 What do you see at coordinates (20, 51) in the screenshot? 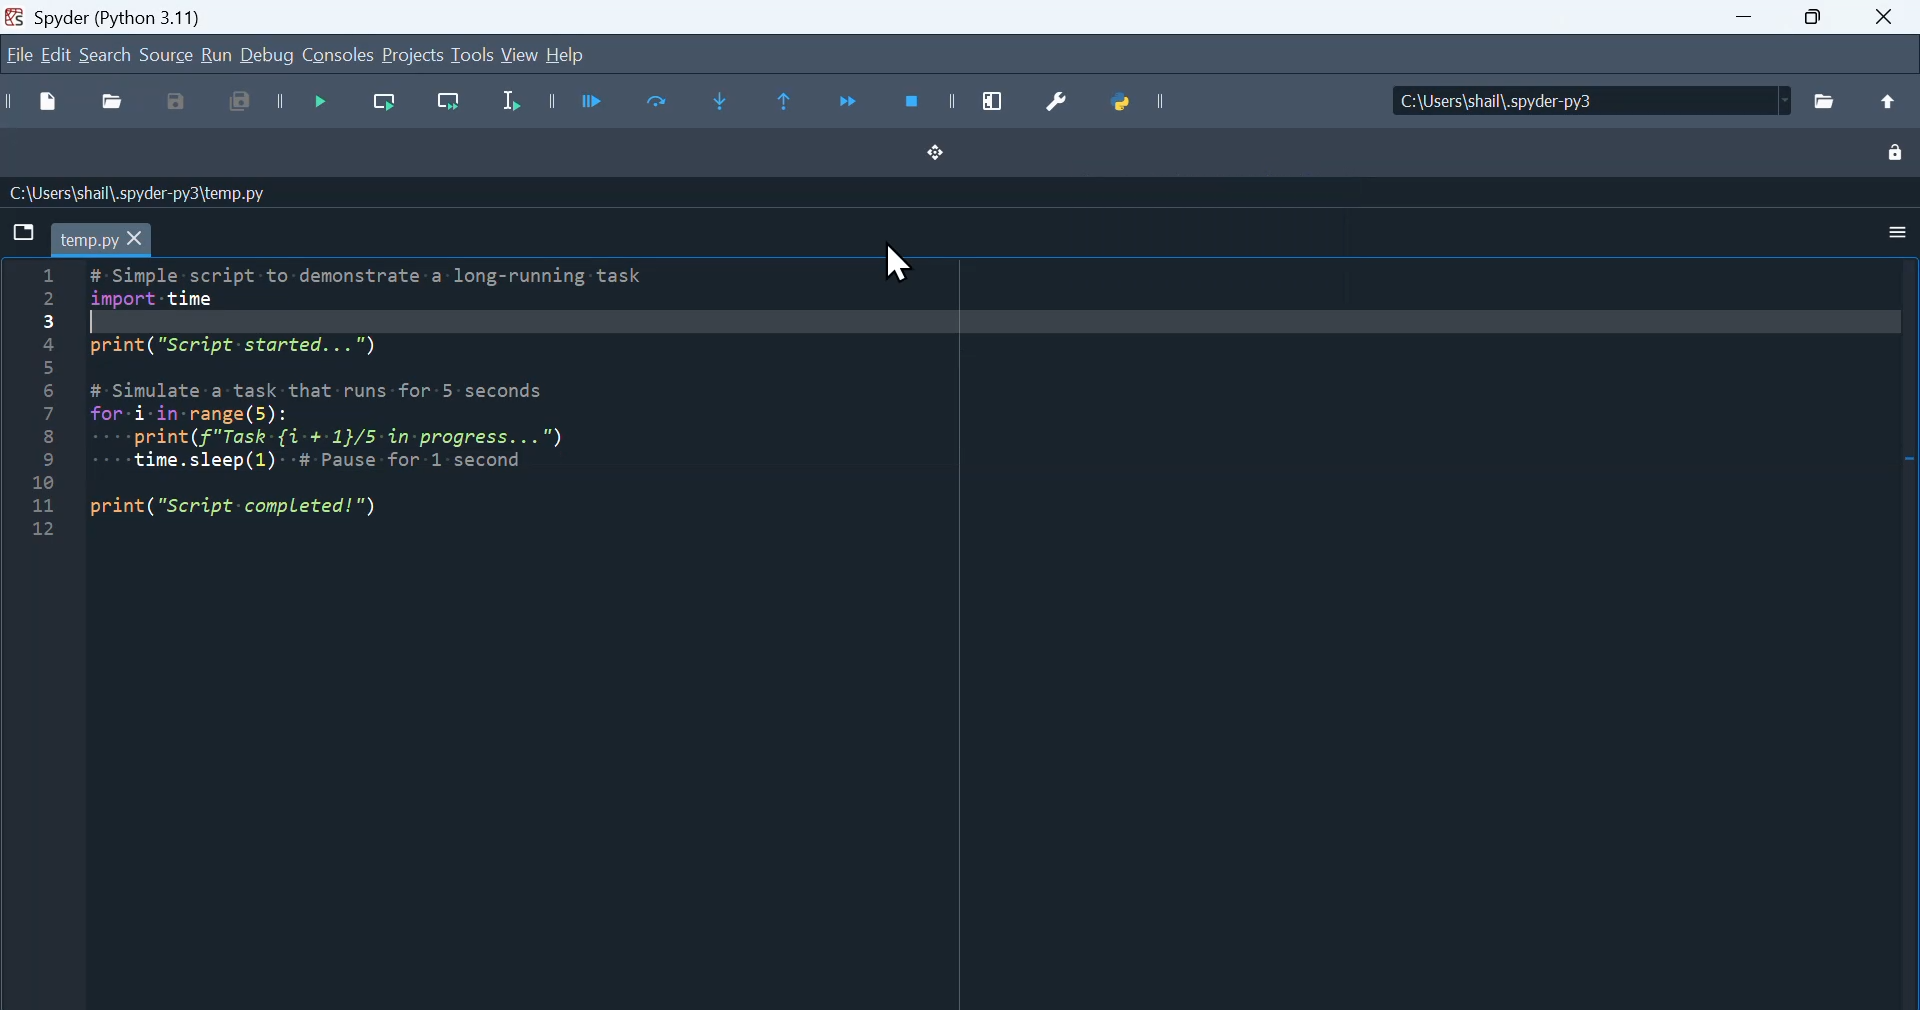
I see `File` at bounding box center [20, 51].